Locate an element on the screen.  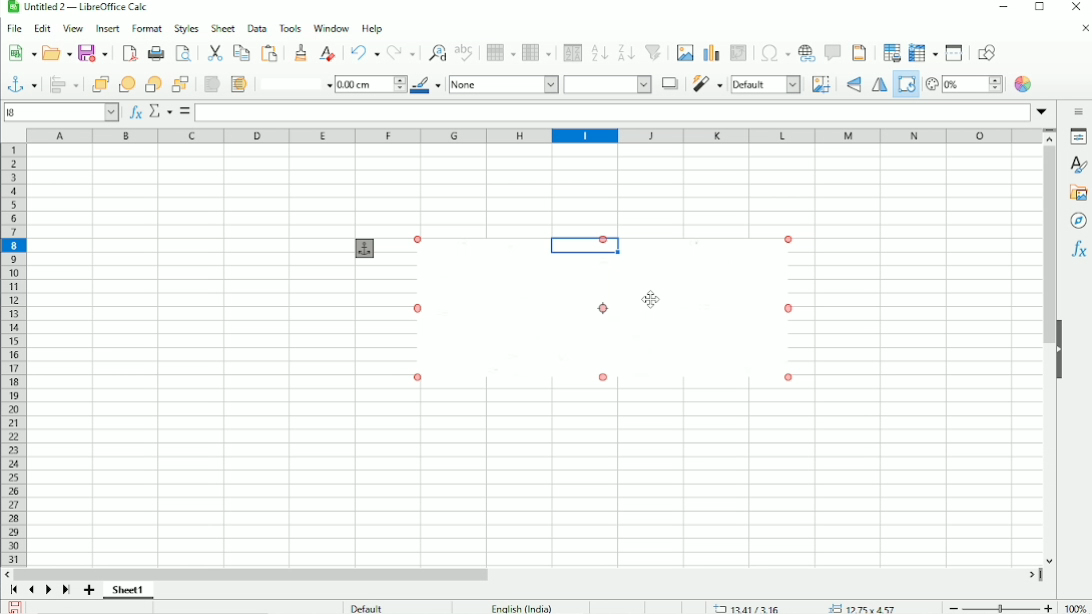
Navigator is located at coordinates (1079, 222).